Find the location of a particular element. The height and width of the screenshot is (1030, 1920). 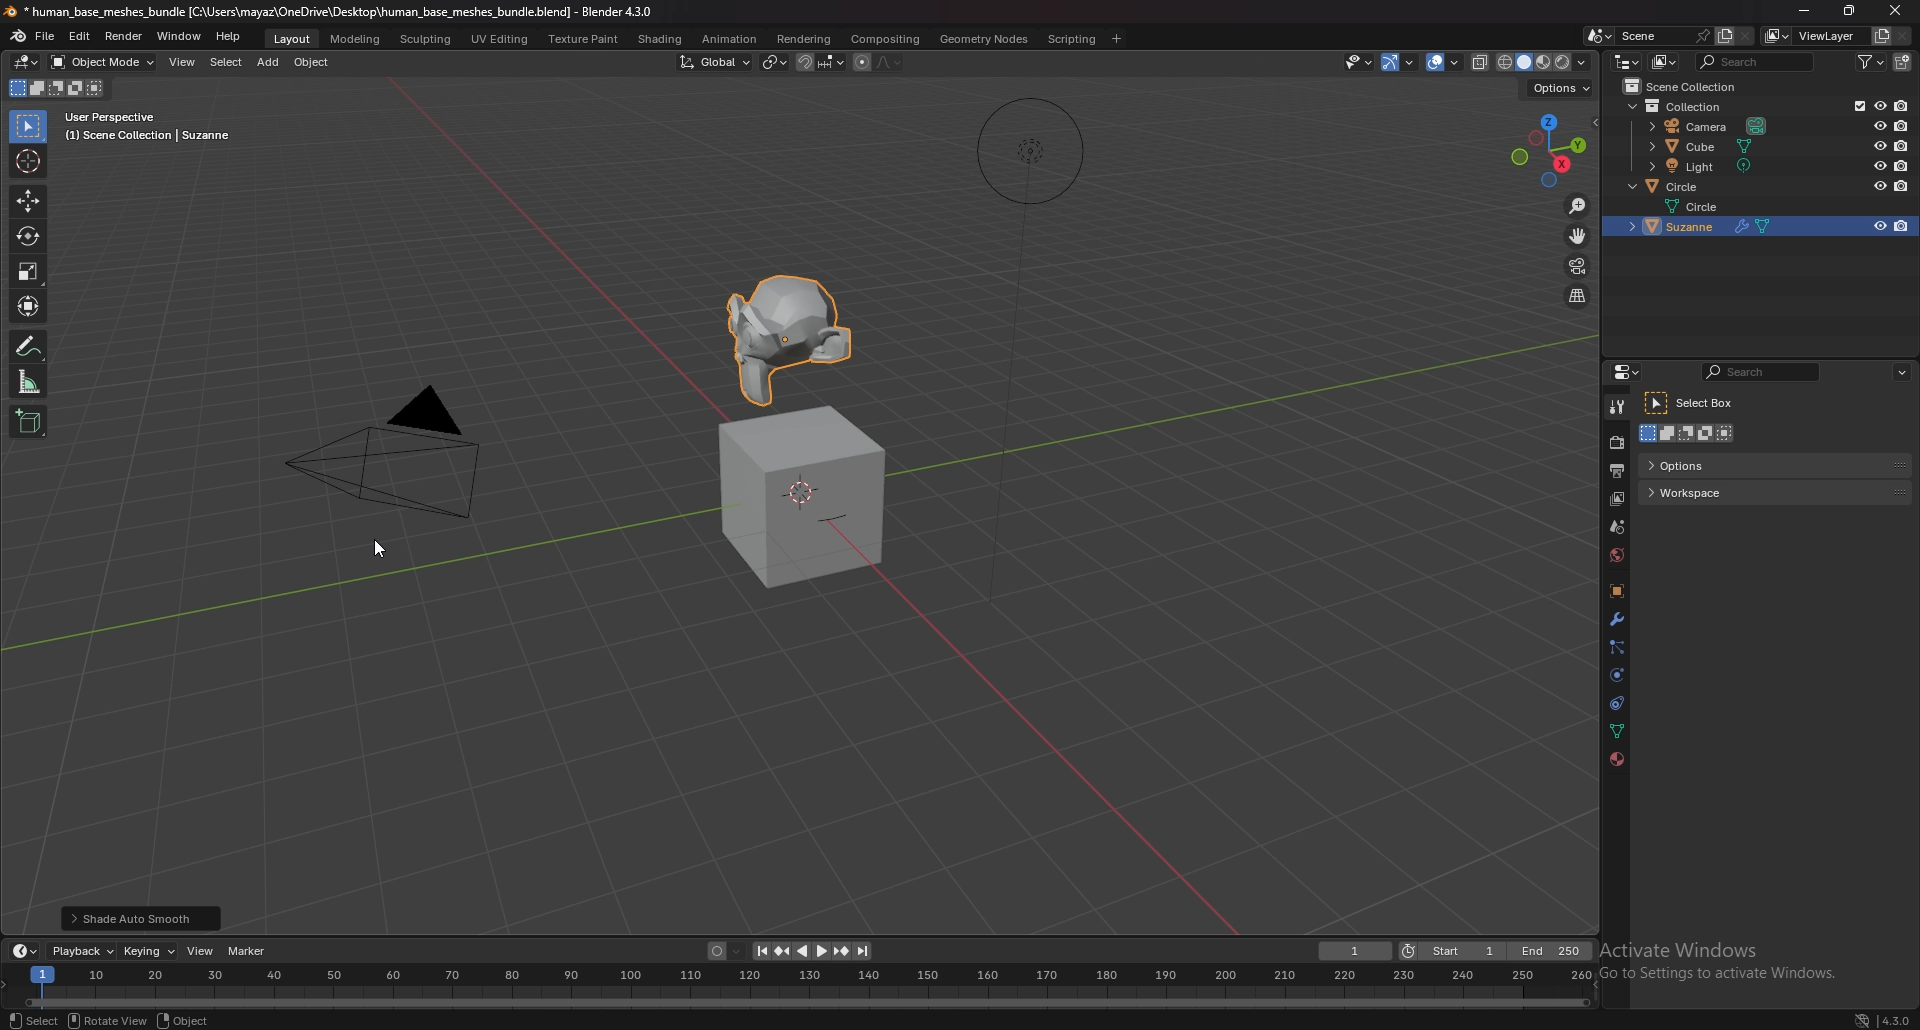

physics is located at coordinates (1619, 675).